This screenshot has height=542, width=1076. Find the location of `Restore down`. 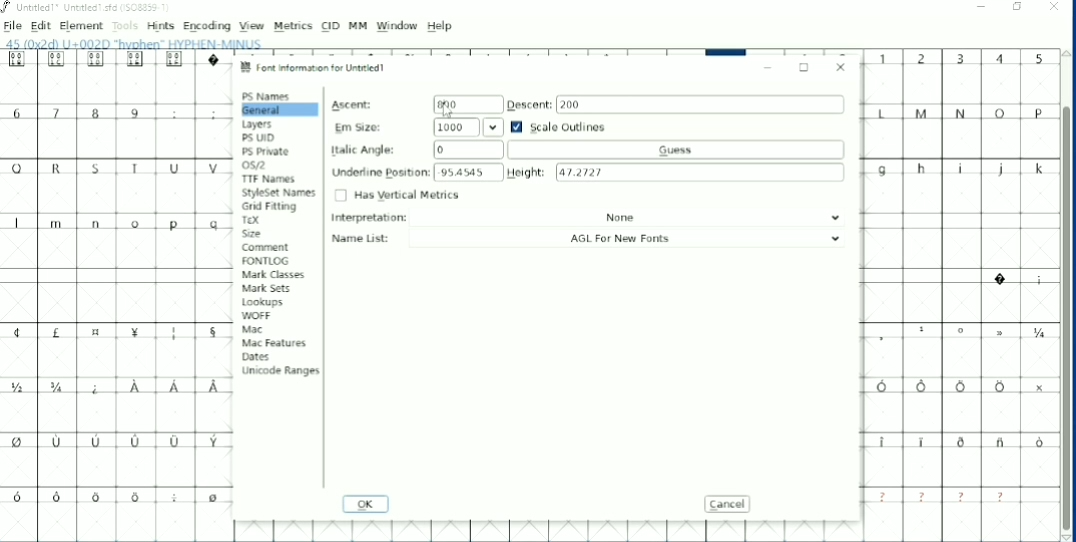

Restore down is located at coordinates (1019, 7).